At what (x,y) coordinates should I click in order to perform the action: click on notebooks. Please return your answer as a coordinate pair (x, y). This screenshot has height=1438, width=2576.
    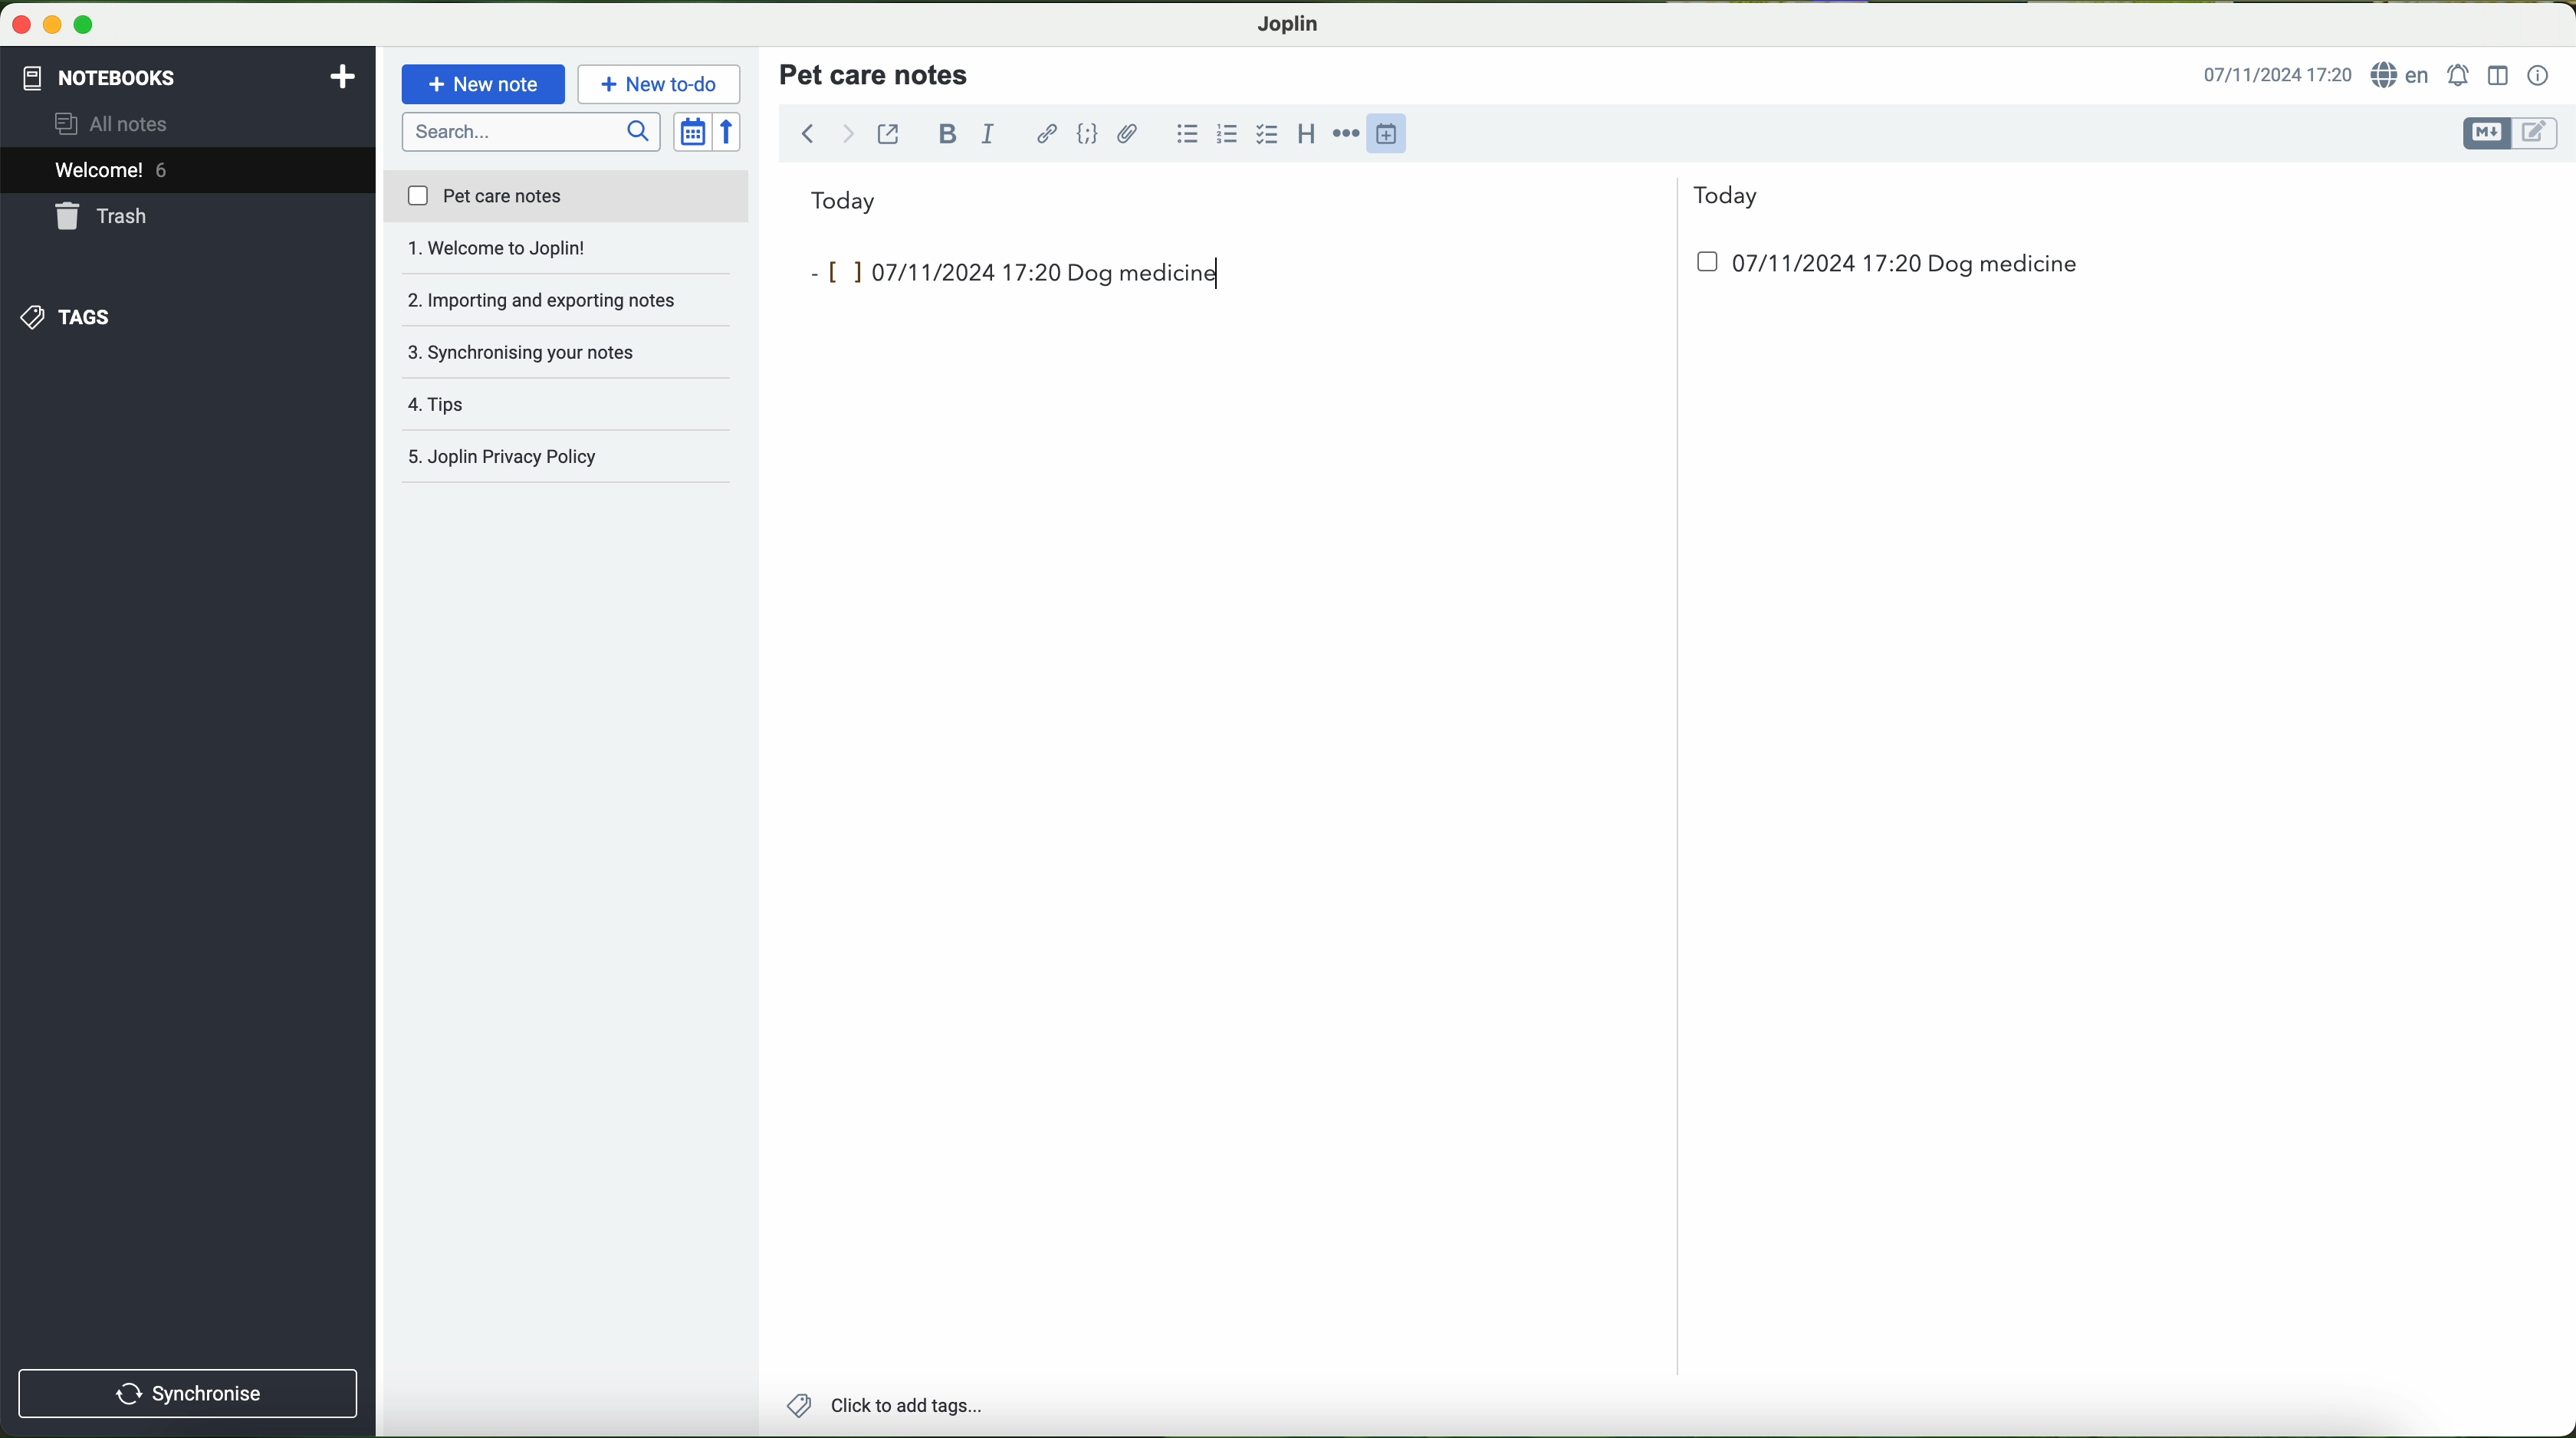
    Looking at the image, I should click on (97, 74).